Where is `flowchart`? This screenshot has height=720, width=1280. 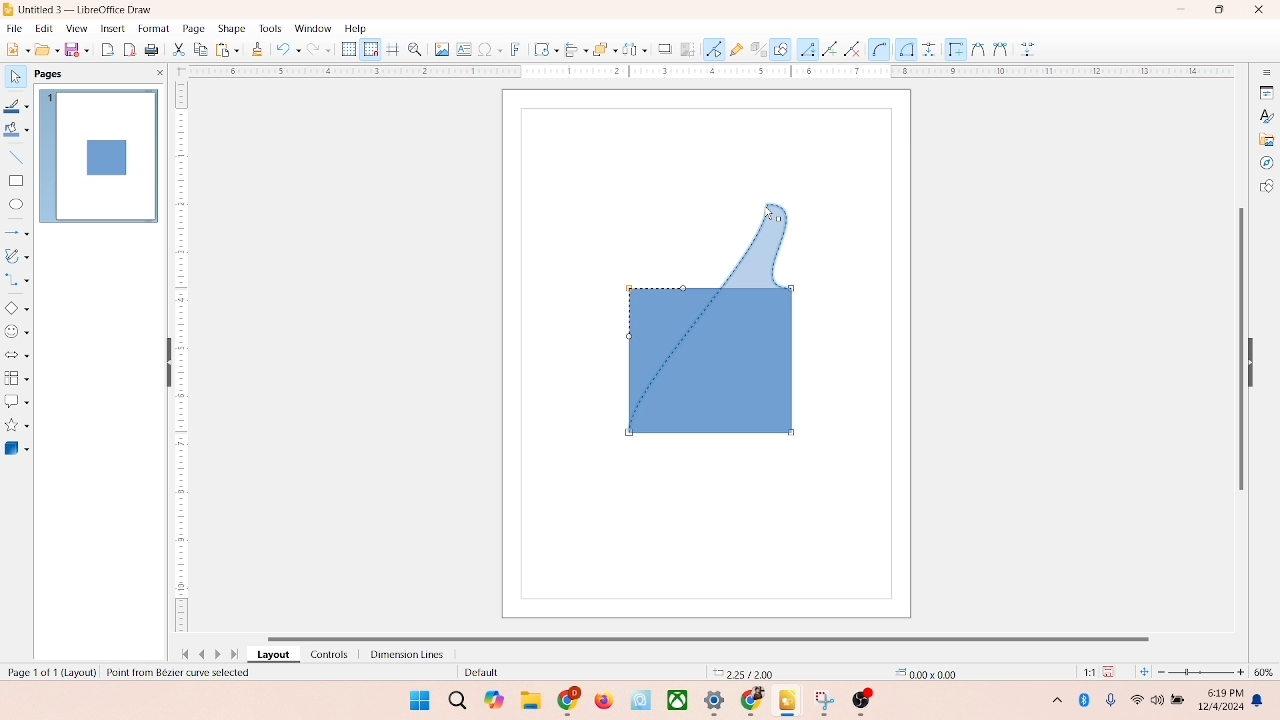
flowchart is located at coordinates (16, 378).